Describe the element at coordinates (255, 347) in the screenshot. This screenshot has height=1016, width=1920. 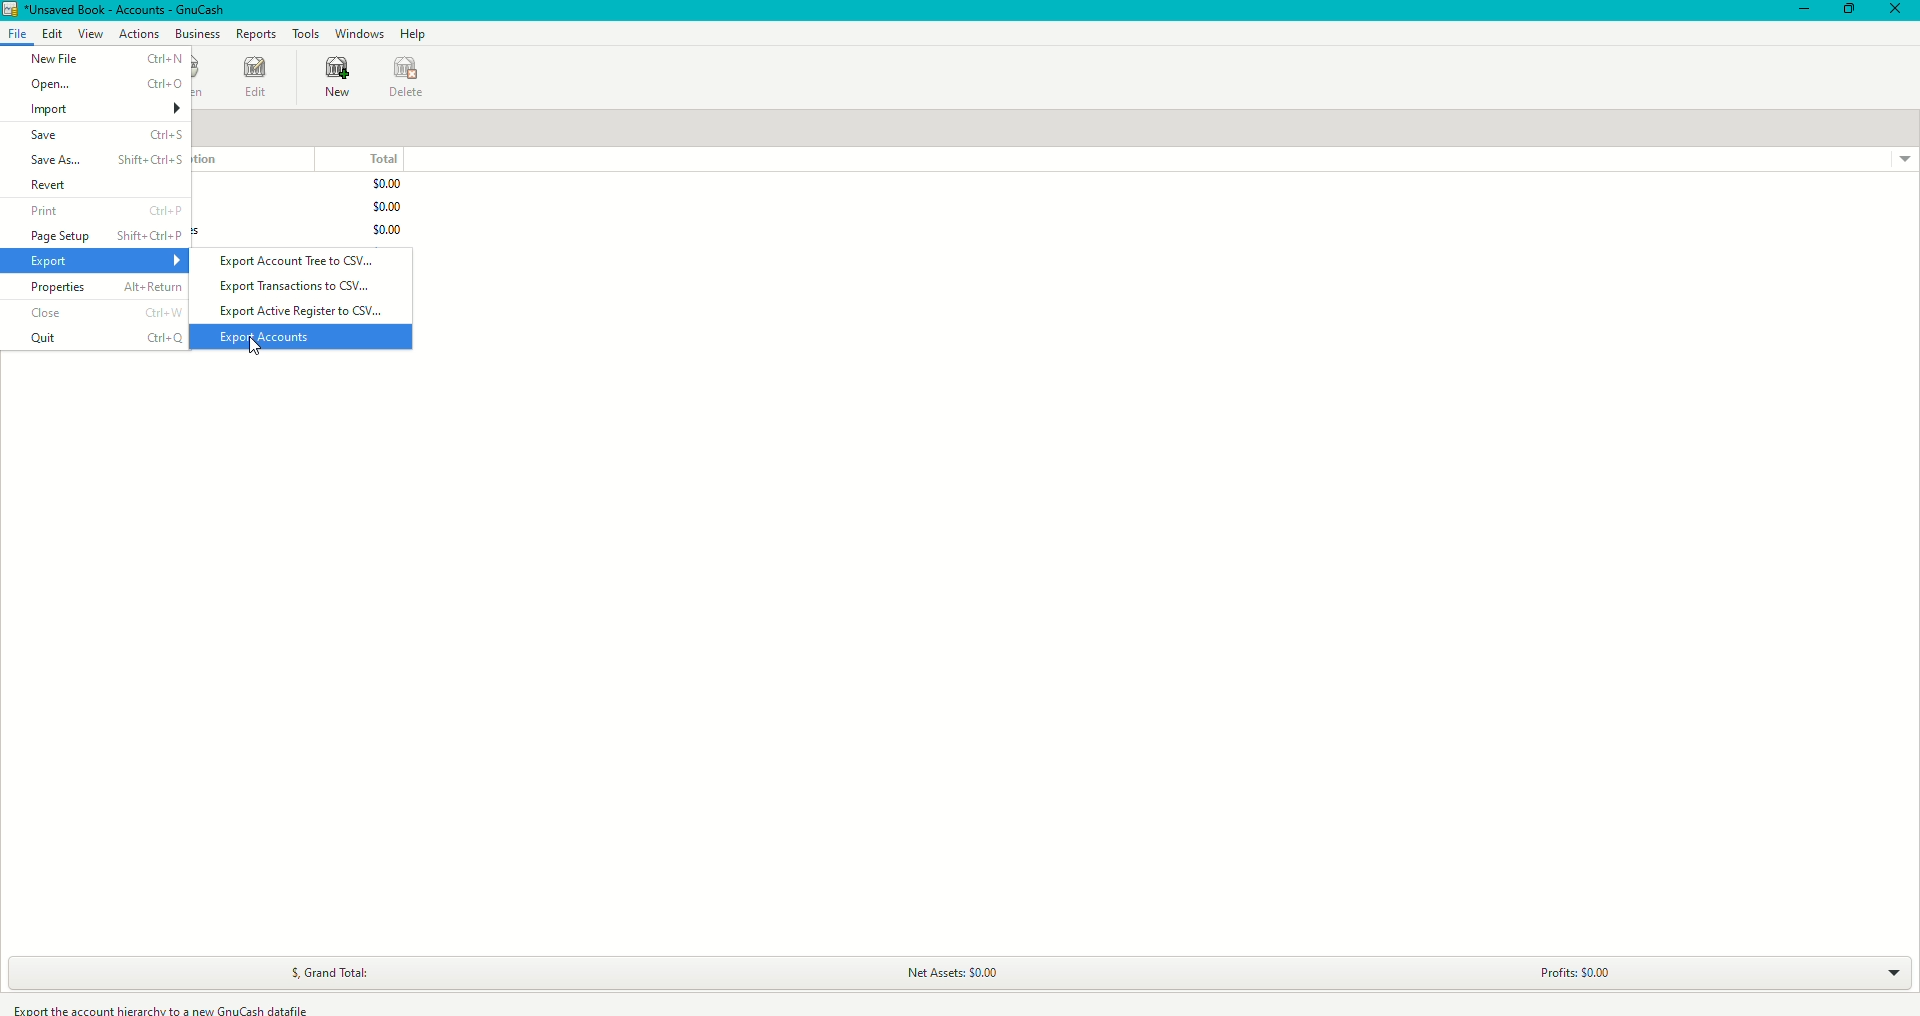
I see `Cursor` at that location.